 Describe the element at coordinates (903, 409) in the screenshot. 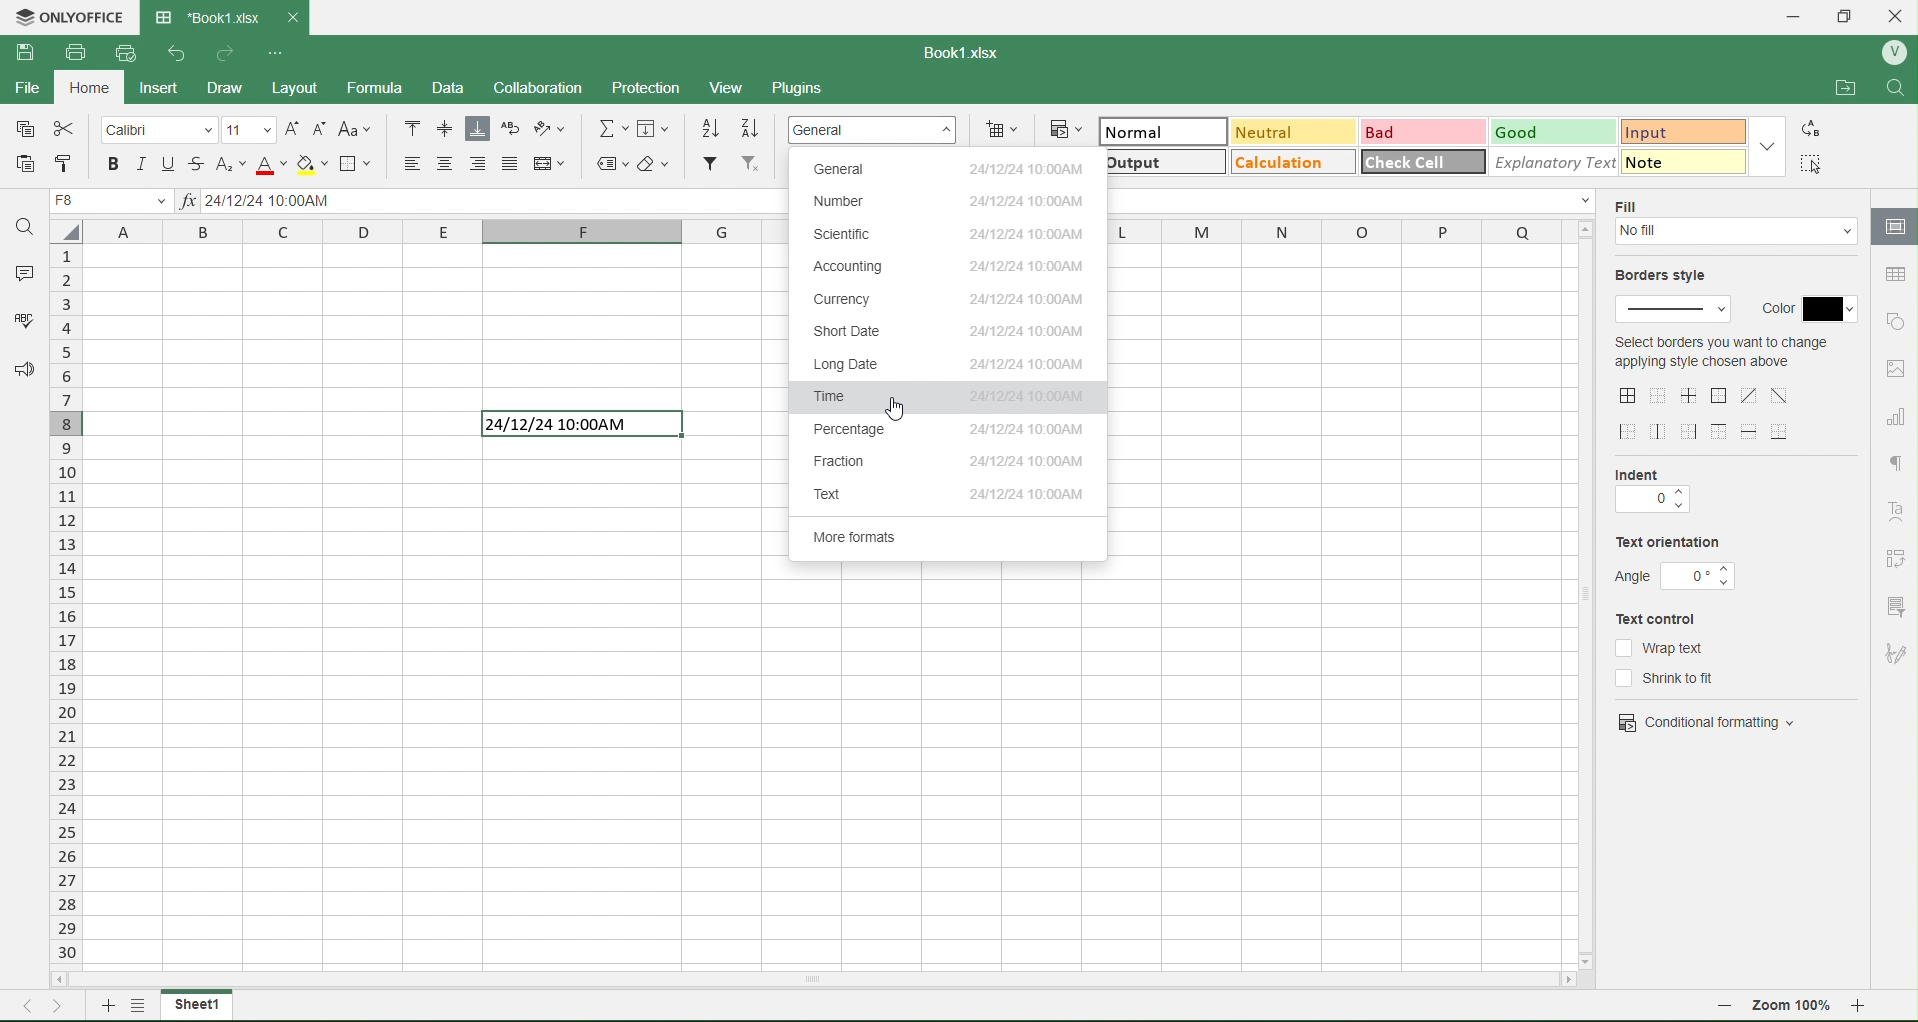

I see `cursor` at that location.